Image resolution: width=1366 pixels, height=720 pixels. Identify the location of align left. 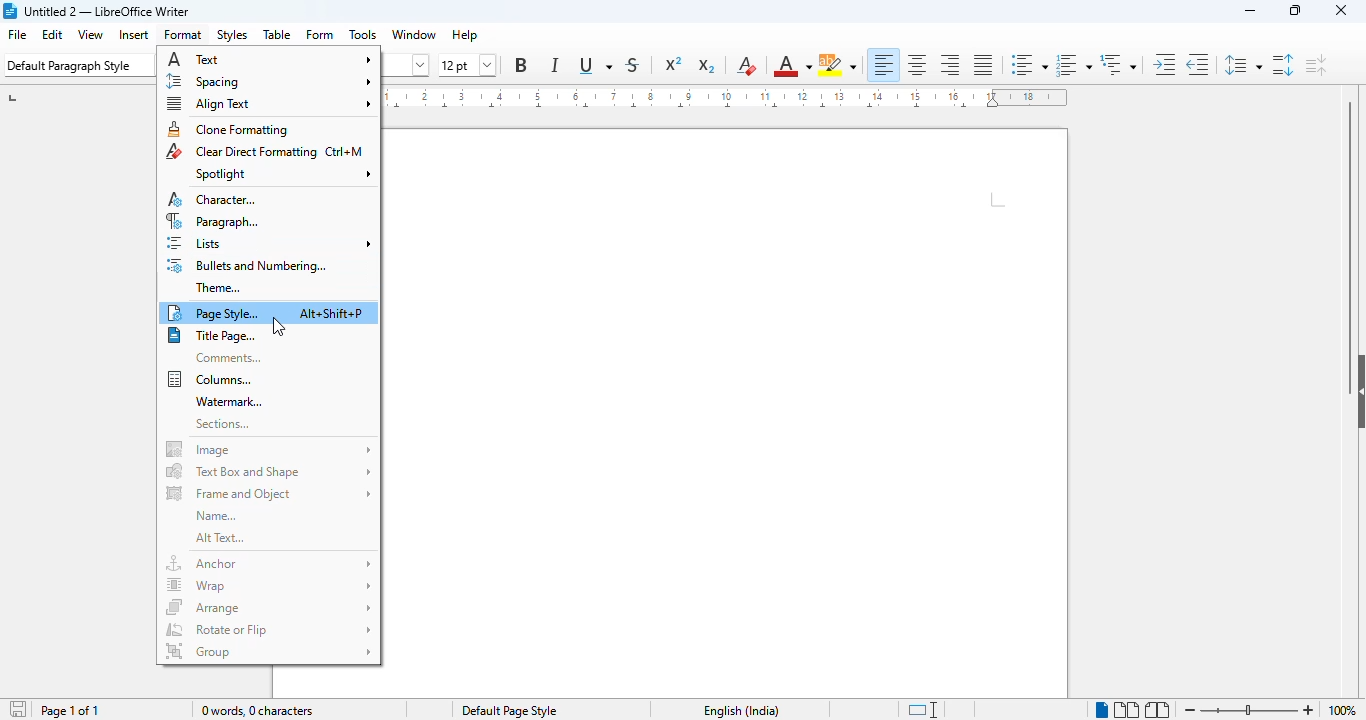
(884, 64).